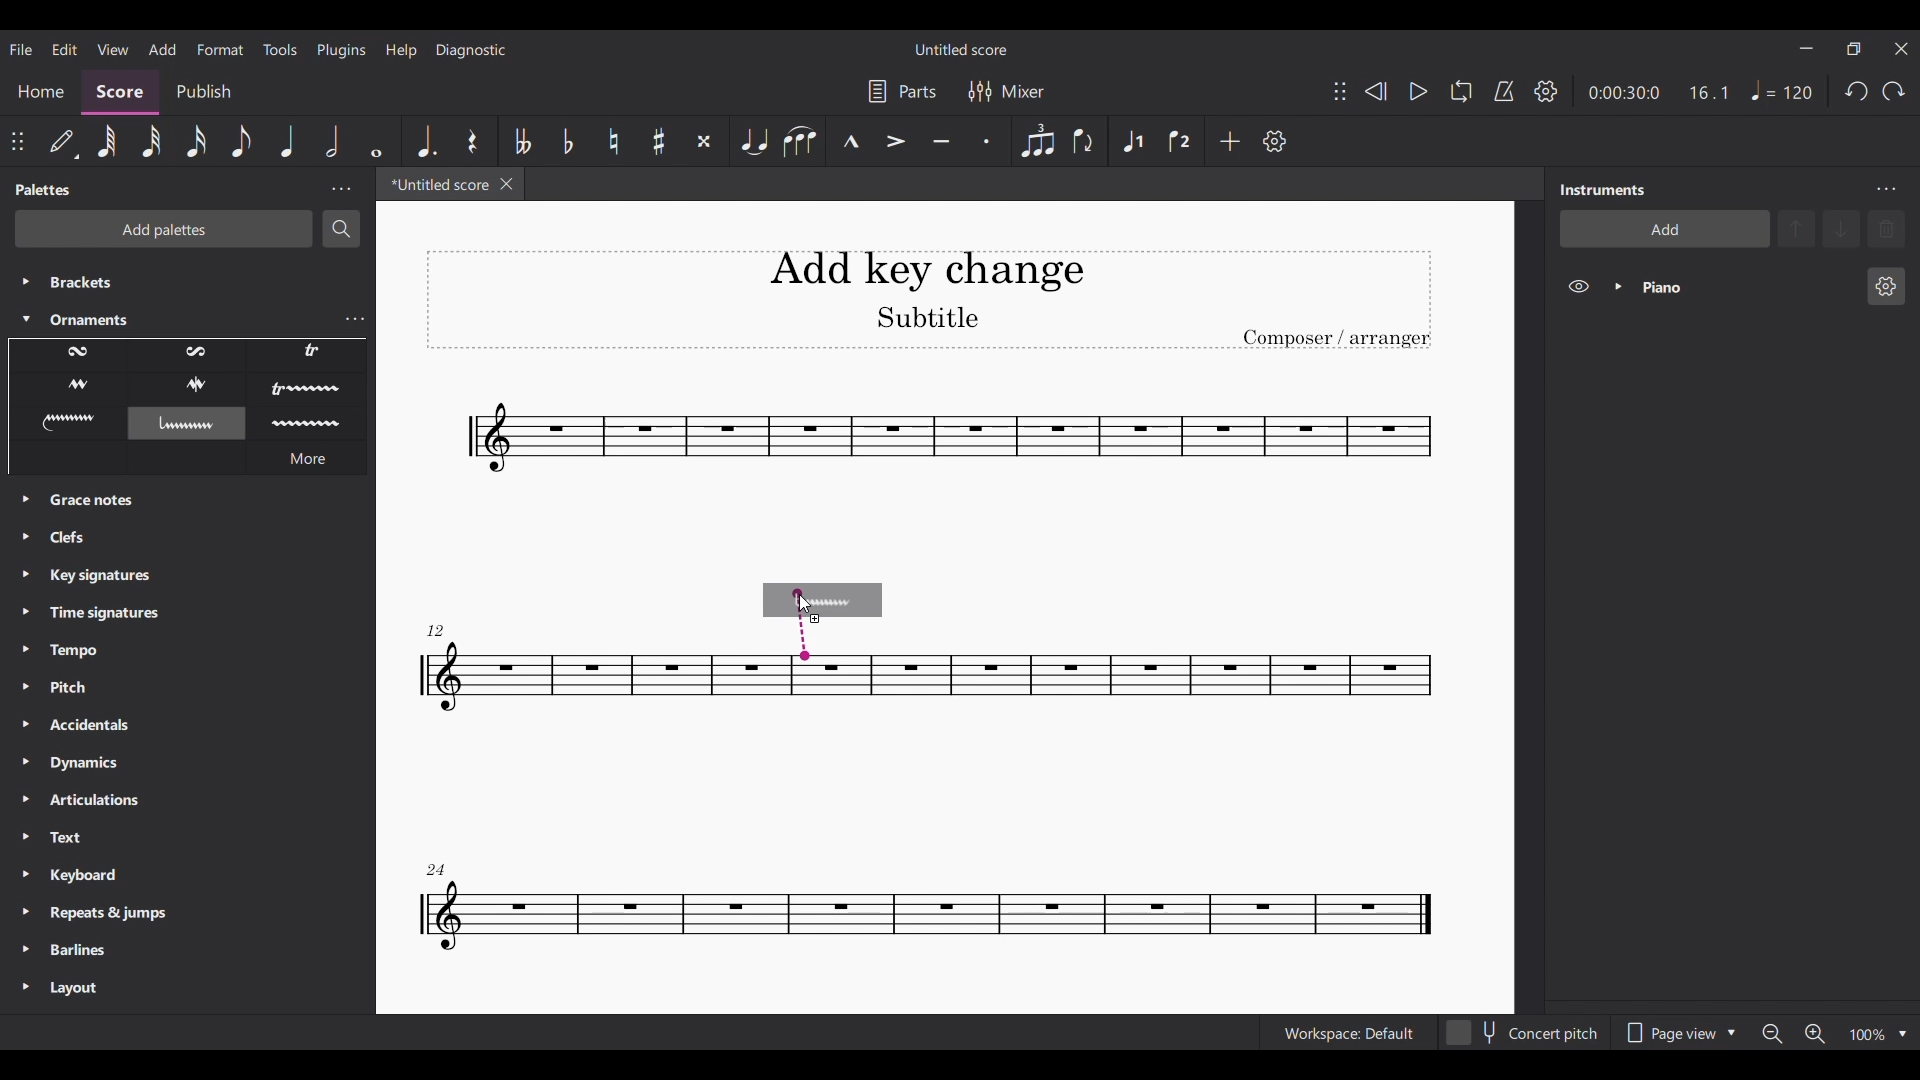 This screenshot has height=1080, width=1920. Describe the element at coordinates (107, 141) in the screenshot. I see `64th note` at that location.